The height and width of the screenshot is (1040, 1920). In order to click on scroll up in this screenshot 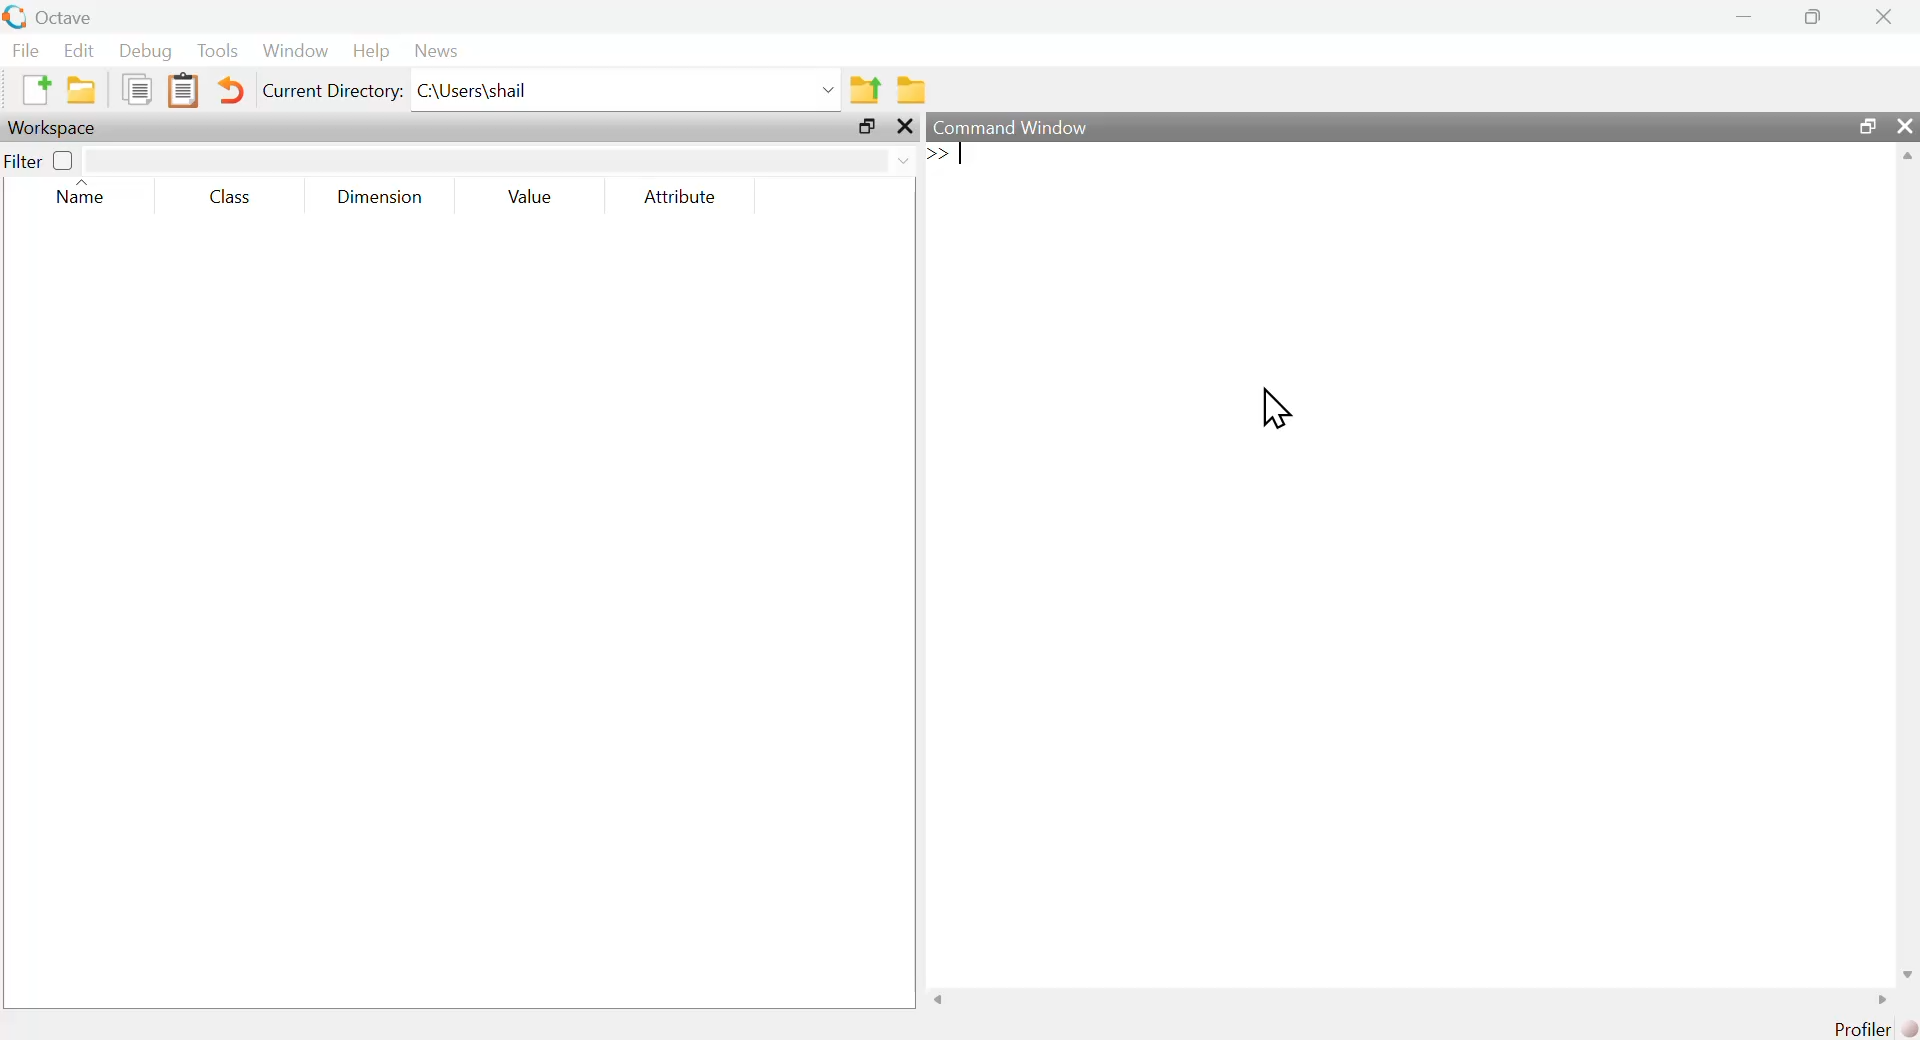, I will do `click(1905, 159)`.